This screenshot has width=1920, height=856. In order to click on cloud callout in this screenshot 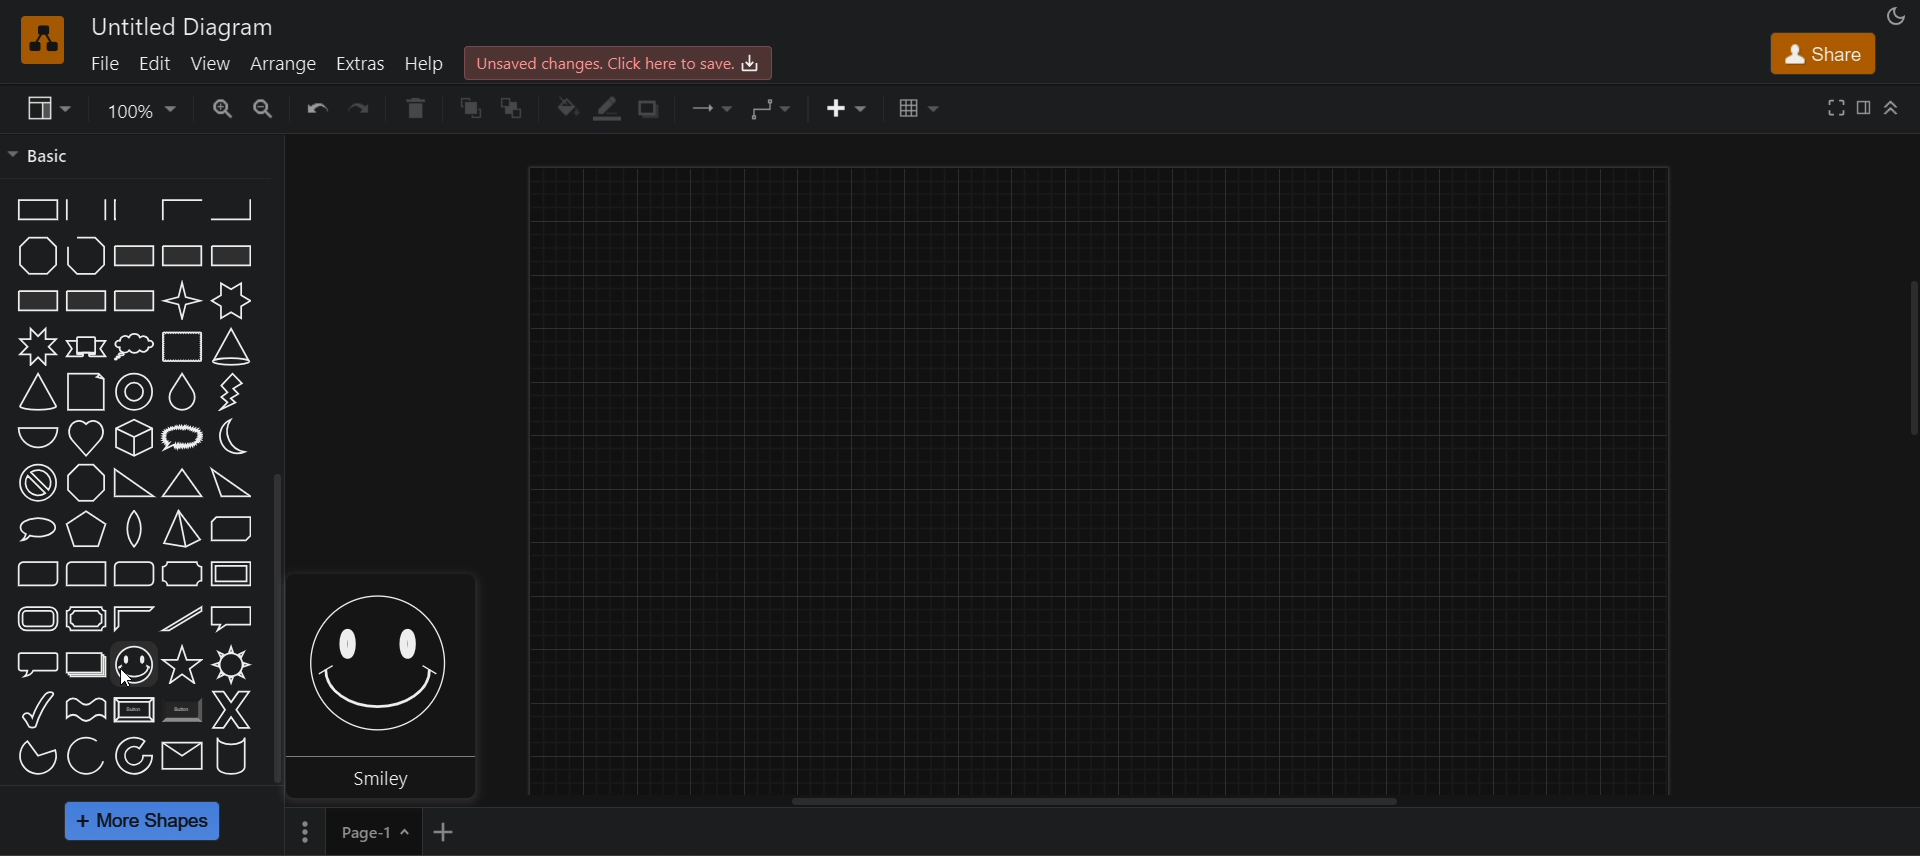, I will do `click(137, 346)`.